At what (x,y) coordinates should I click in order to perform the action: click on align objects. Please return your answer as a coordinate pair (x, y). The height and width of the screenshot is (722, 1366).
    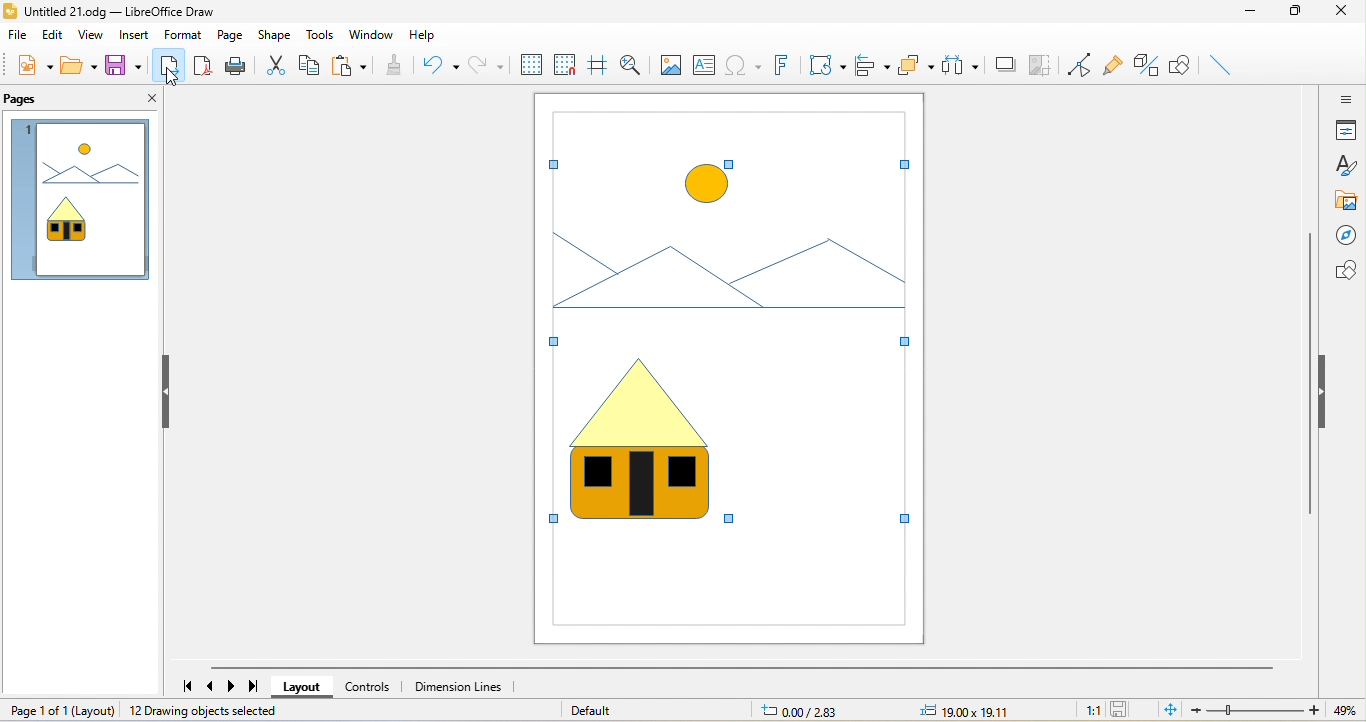
    Looking at the image, I should click on (874, 64).